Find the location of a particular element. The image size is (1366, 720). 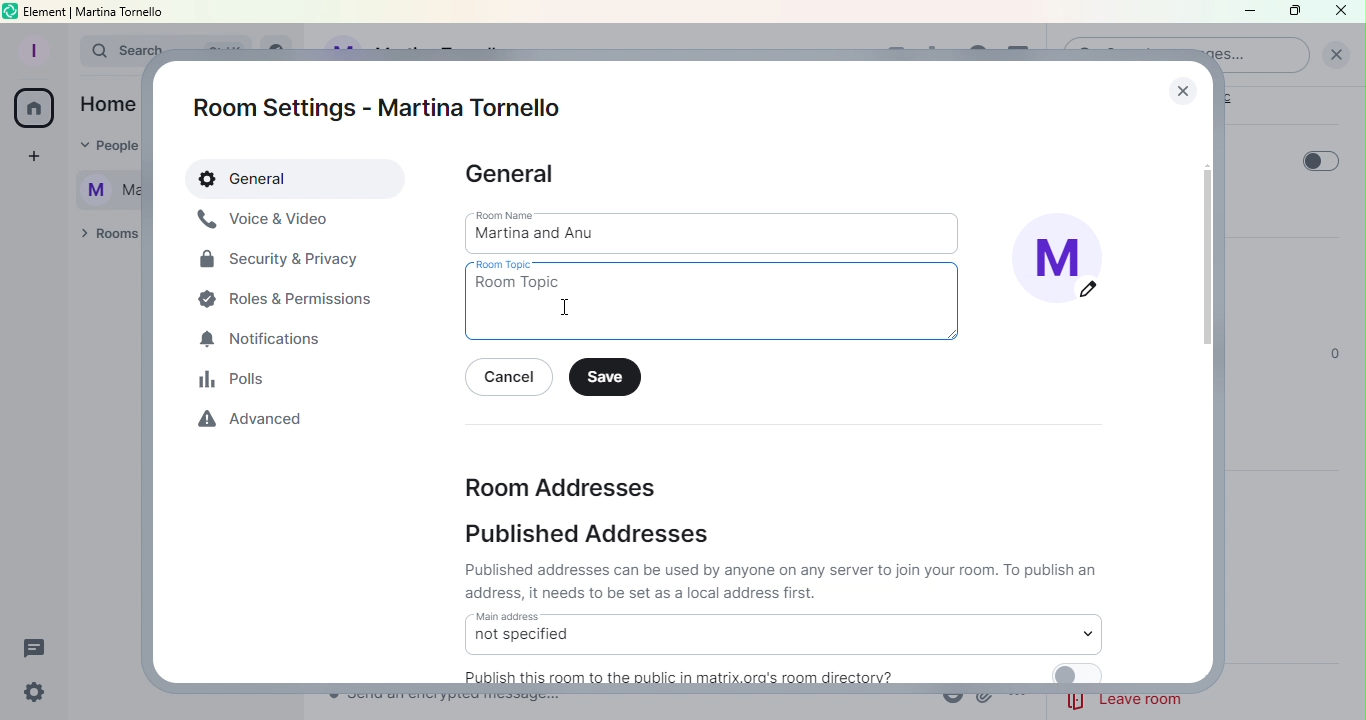

Room topic is located at coordinates (719, 302).